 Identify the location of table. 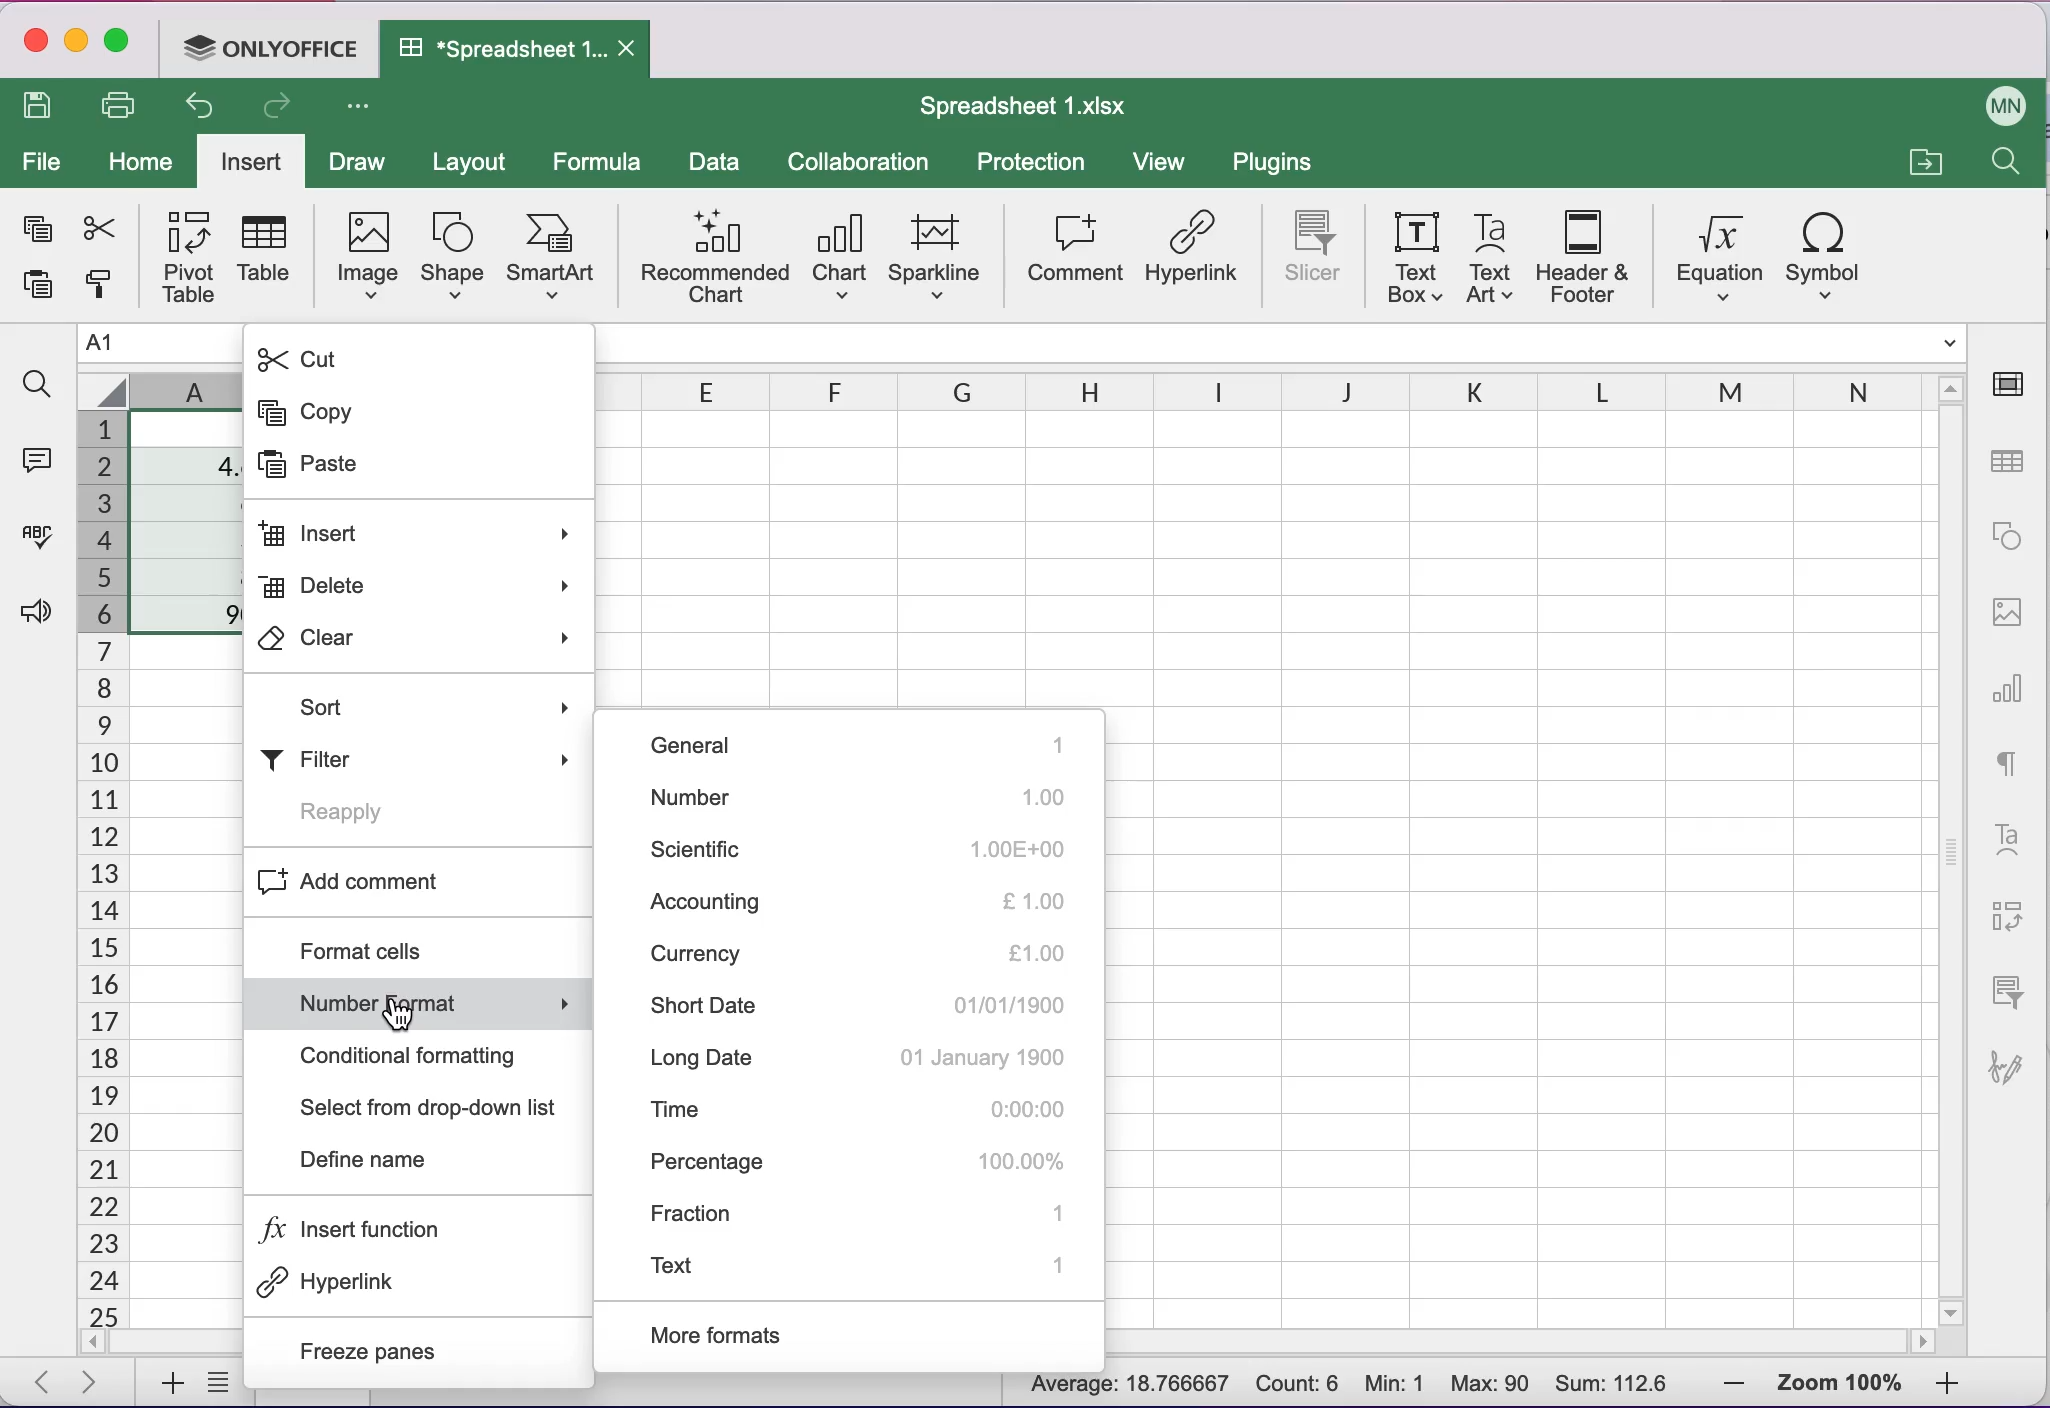
(270, 255).